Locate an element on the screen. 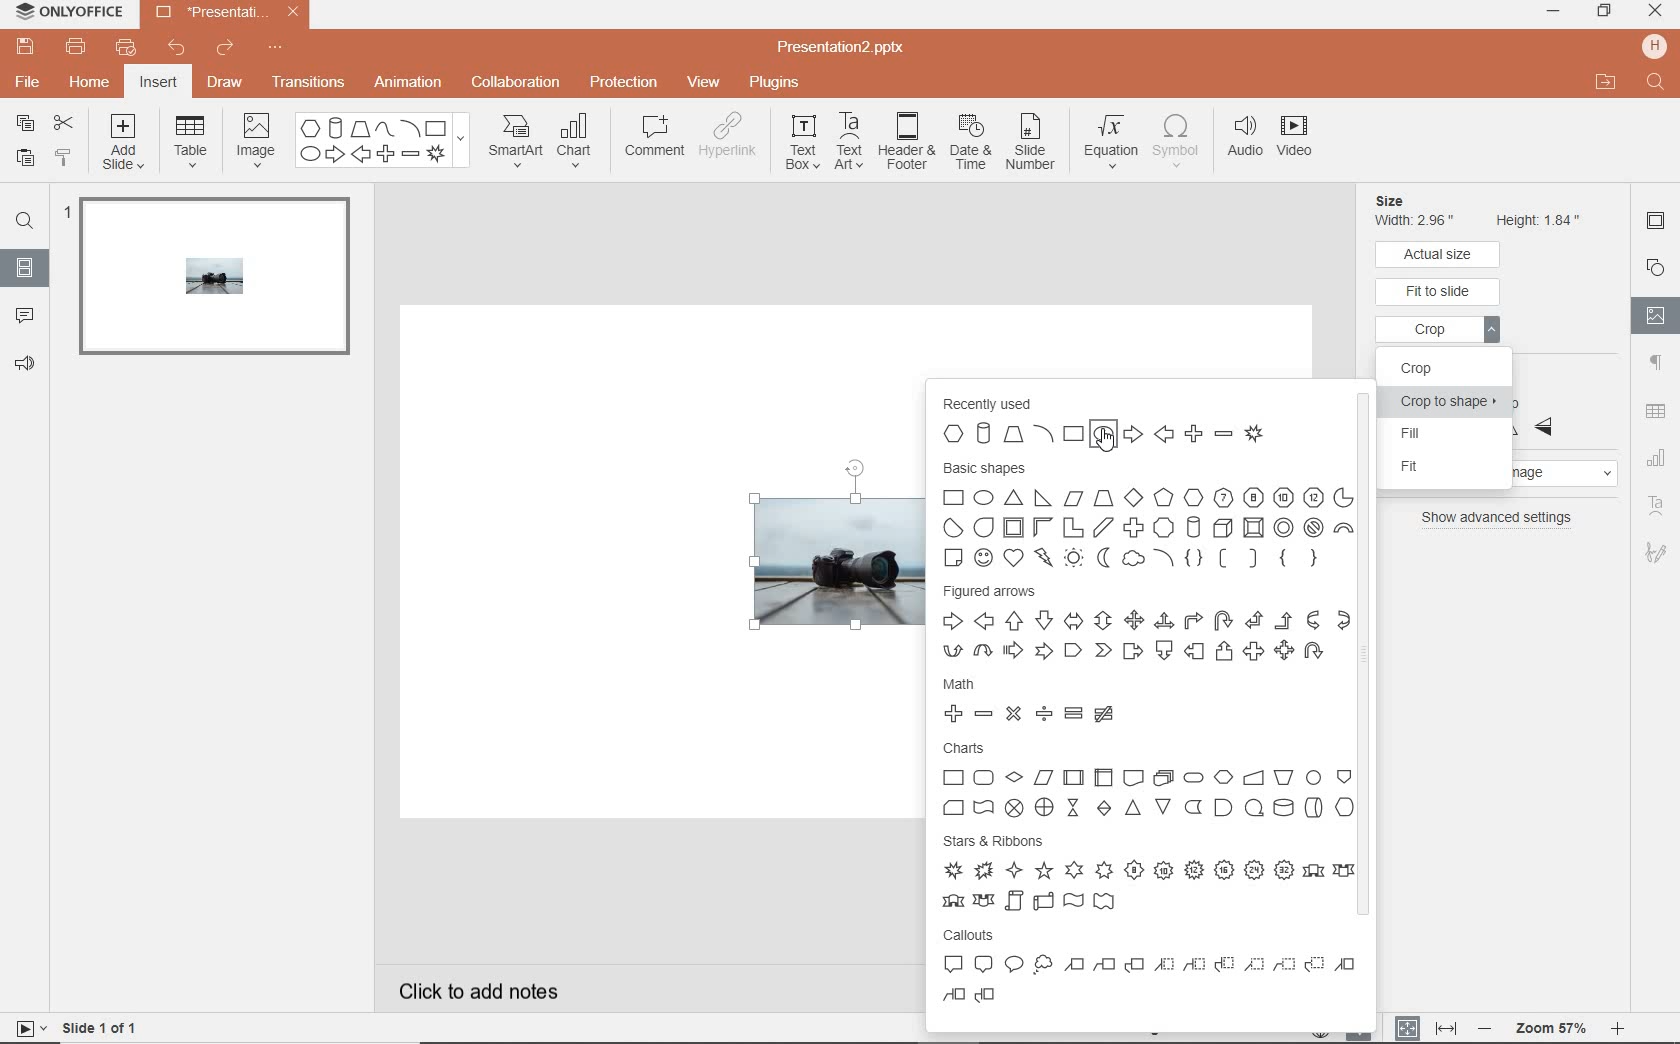 The image size is (1680, 1044). customize quick access toolbar is located at coordinates (287, 51).